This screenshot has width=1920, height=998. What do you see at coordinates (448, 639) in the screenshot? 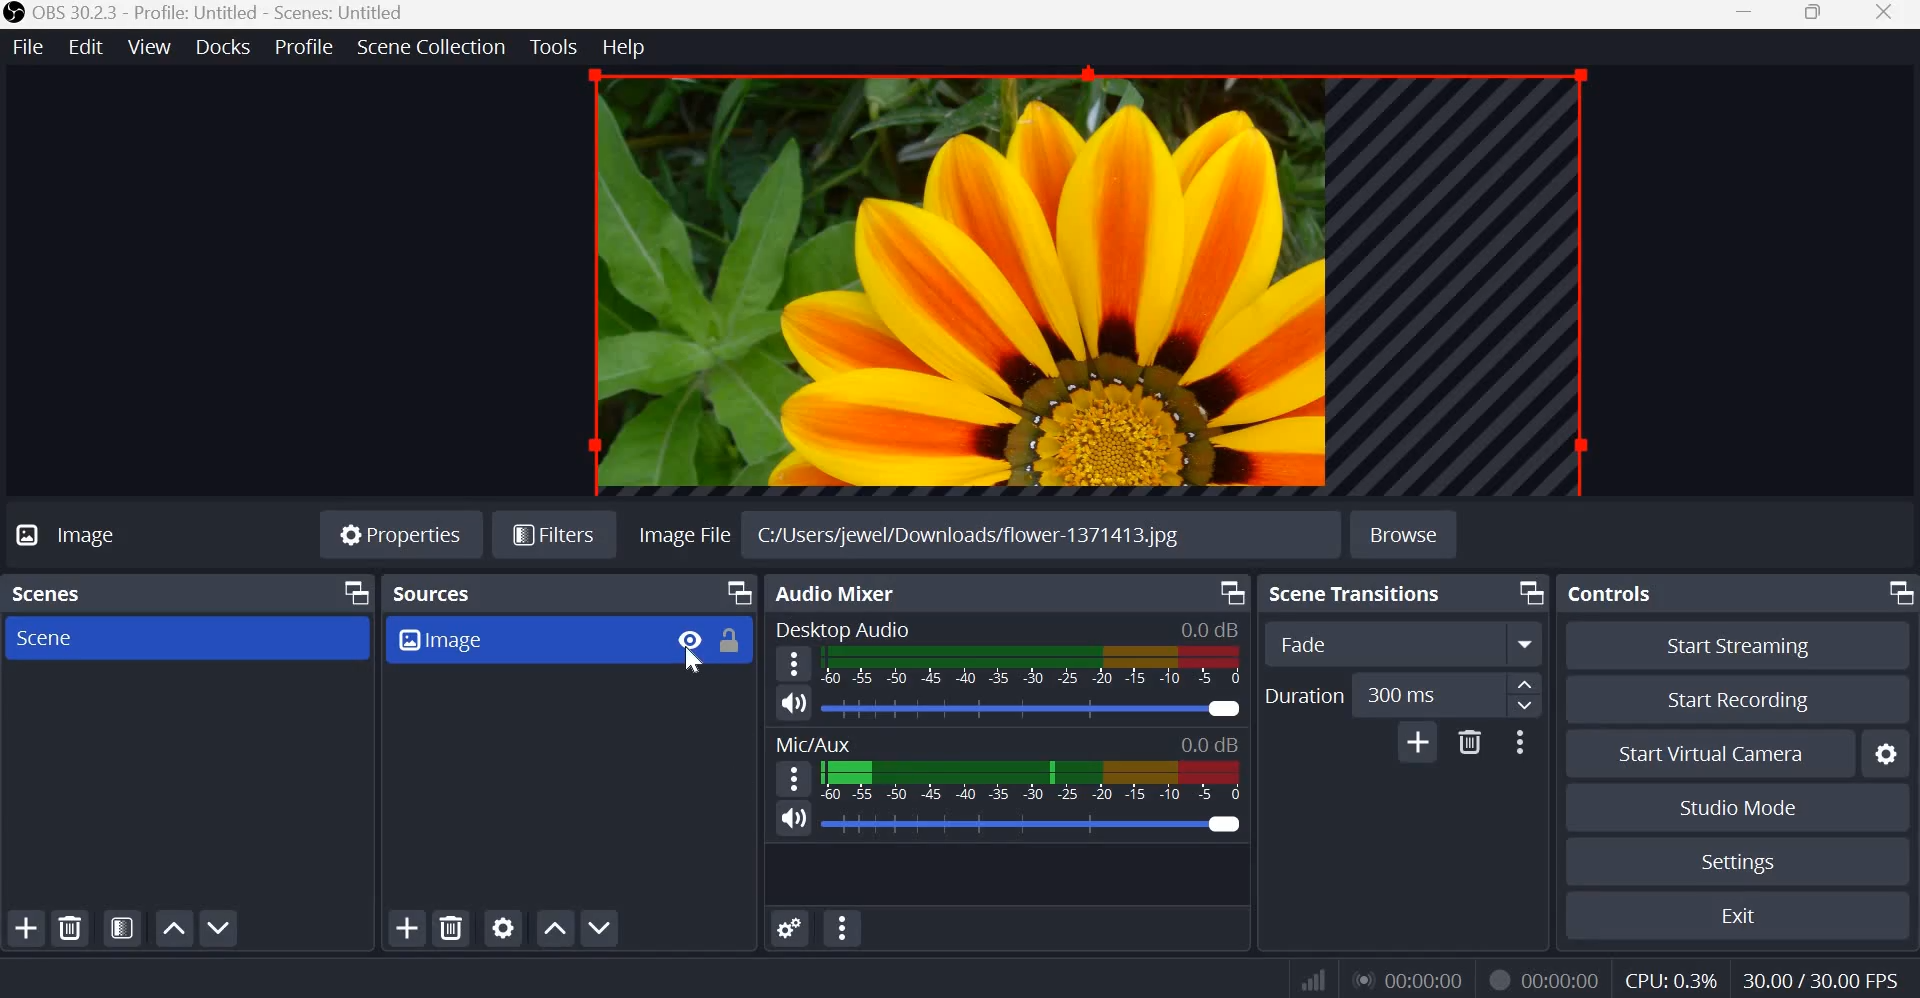
I see `Image` at bounding box center [448, 639].